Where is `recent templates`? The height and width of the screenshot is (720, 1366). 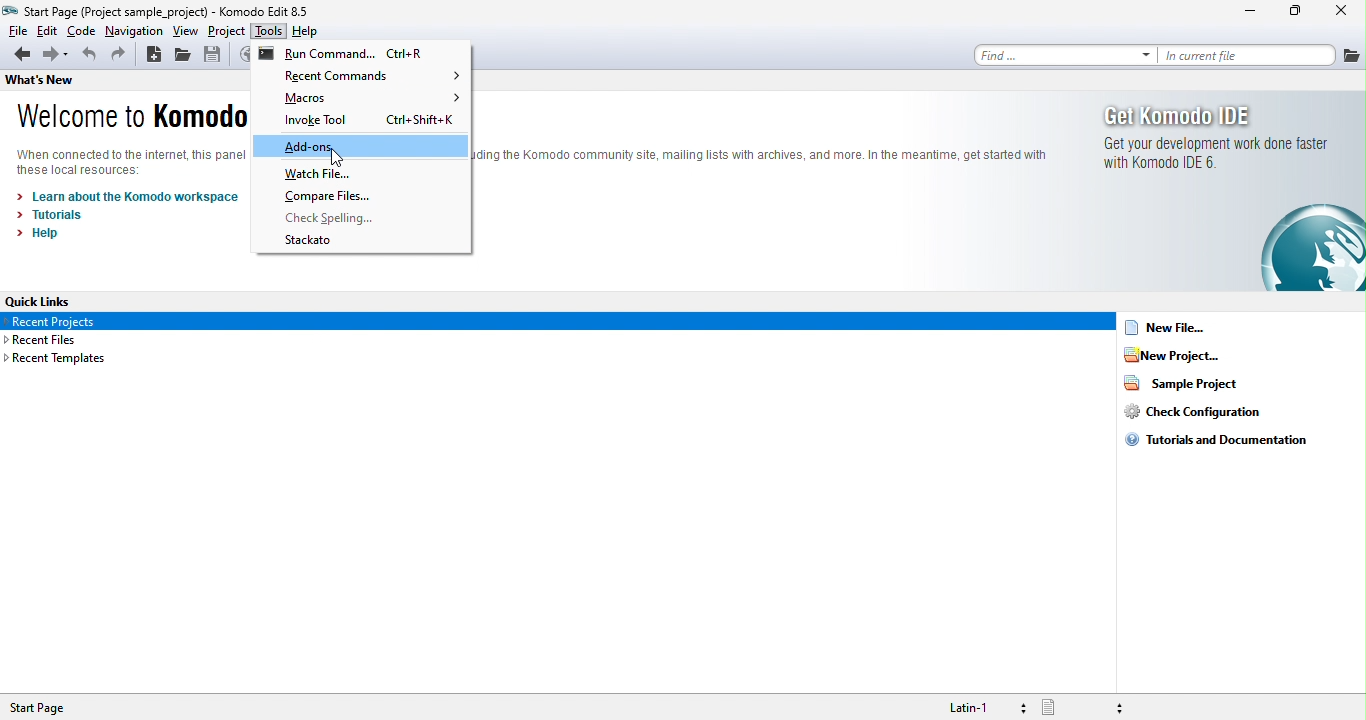
recent templates is located at coordinates (60, 363).